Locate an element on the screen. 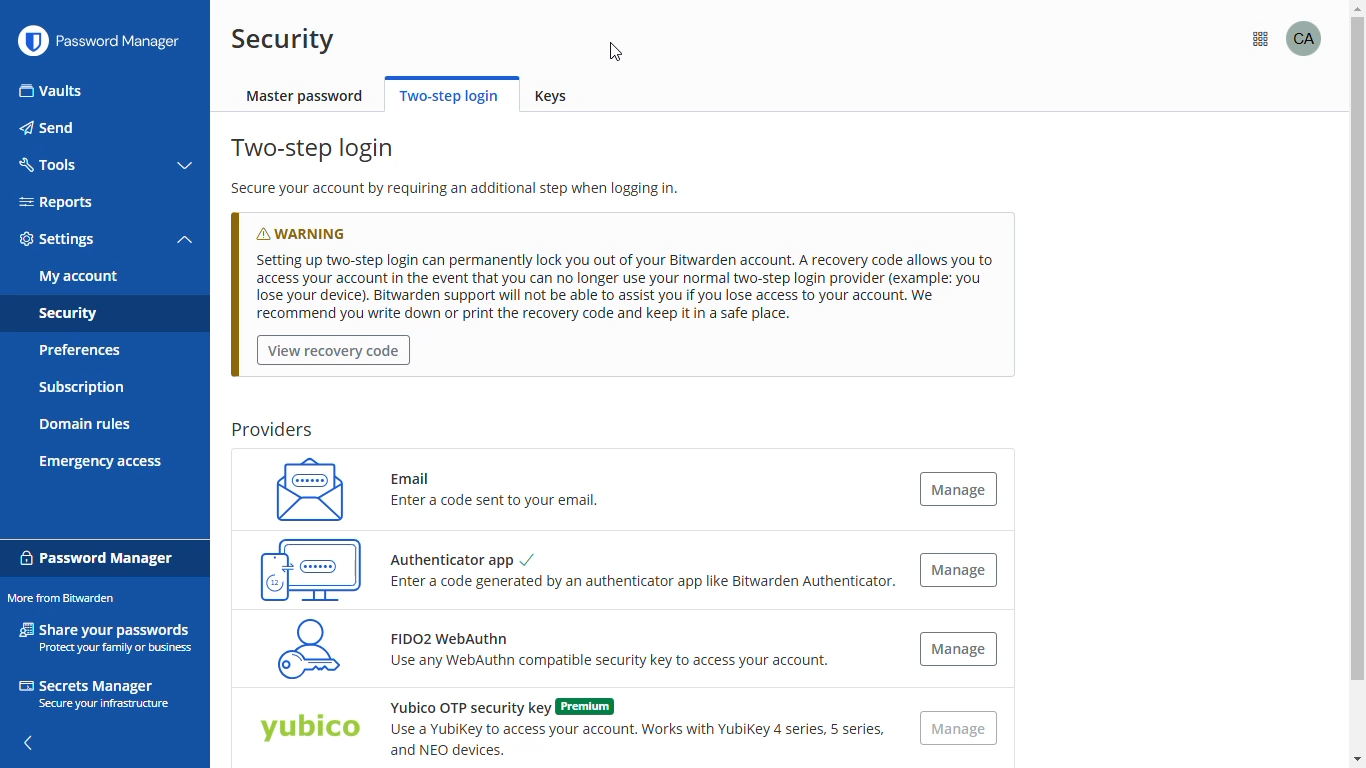 This screenshot has height=768, width=1366. Email is located at coordinates (417, 474).